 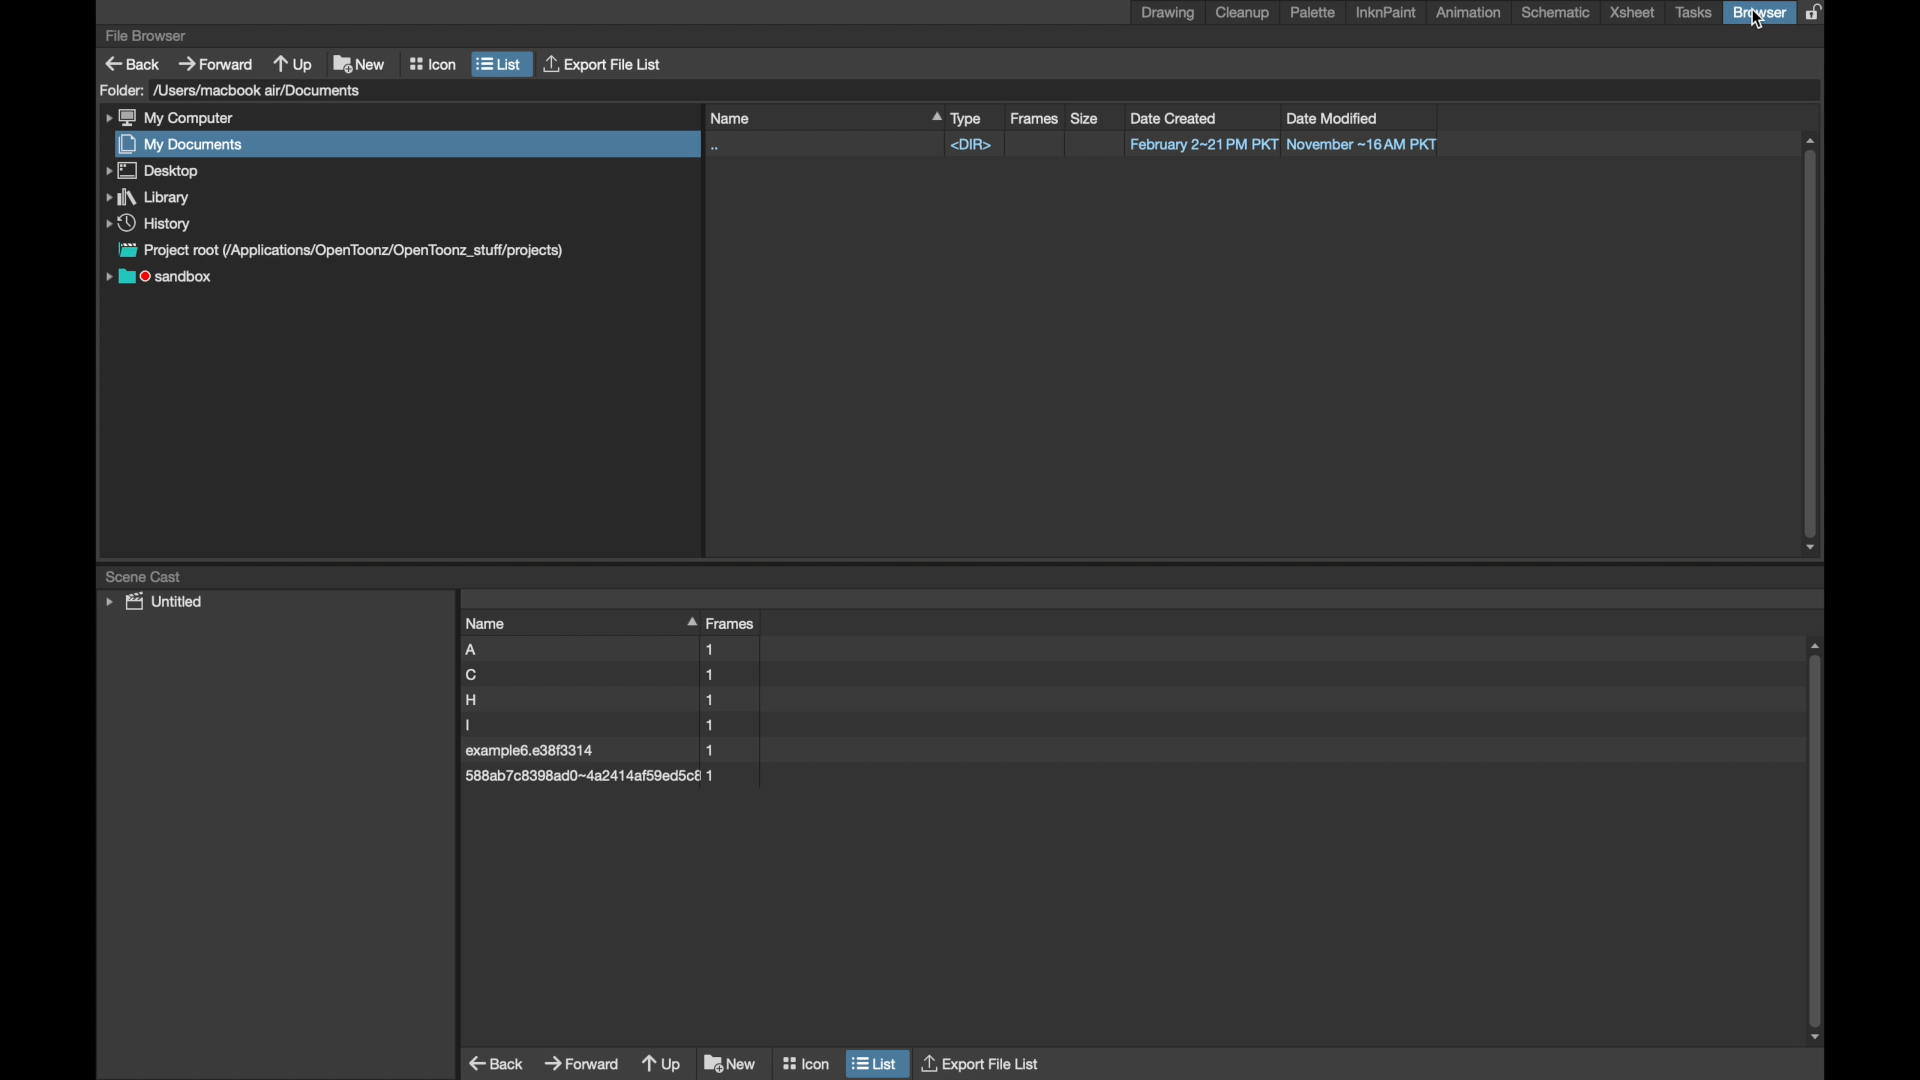 I want to click on 588ab7cB398ad0~4a2414af59ed5c8, so click(x=580, y=777).